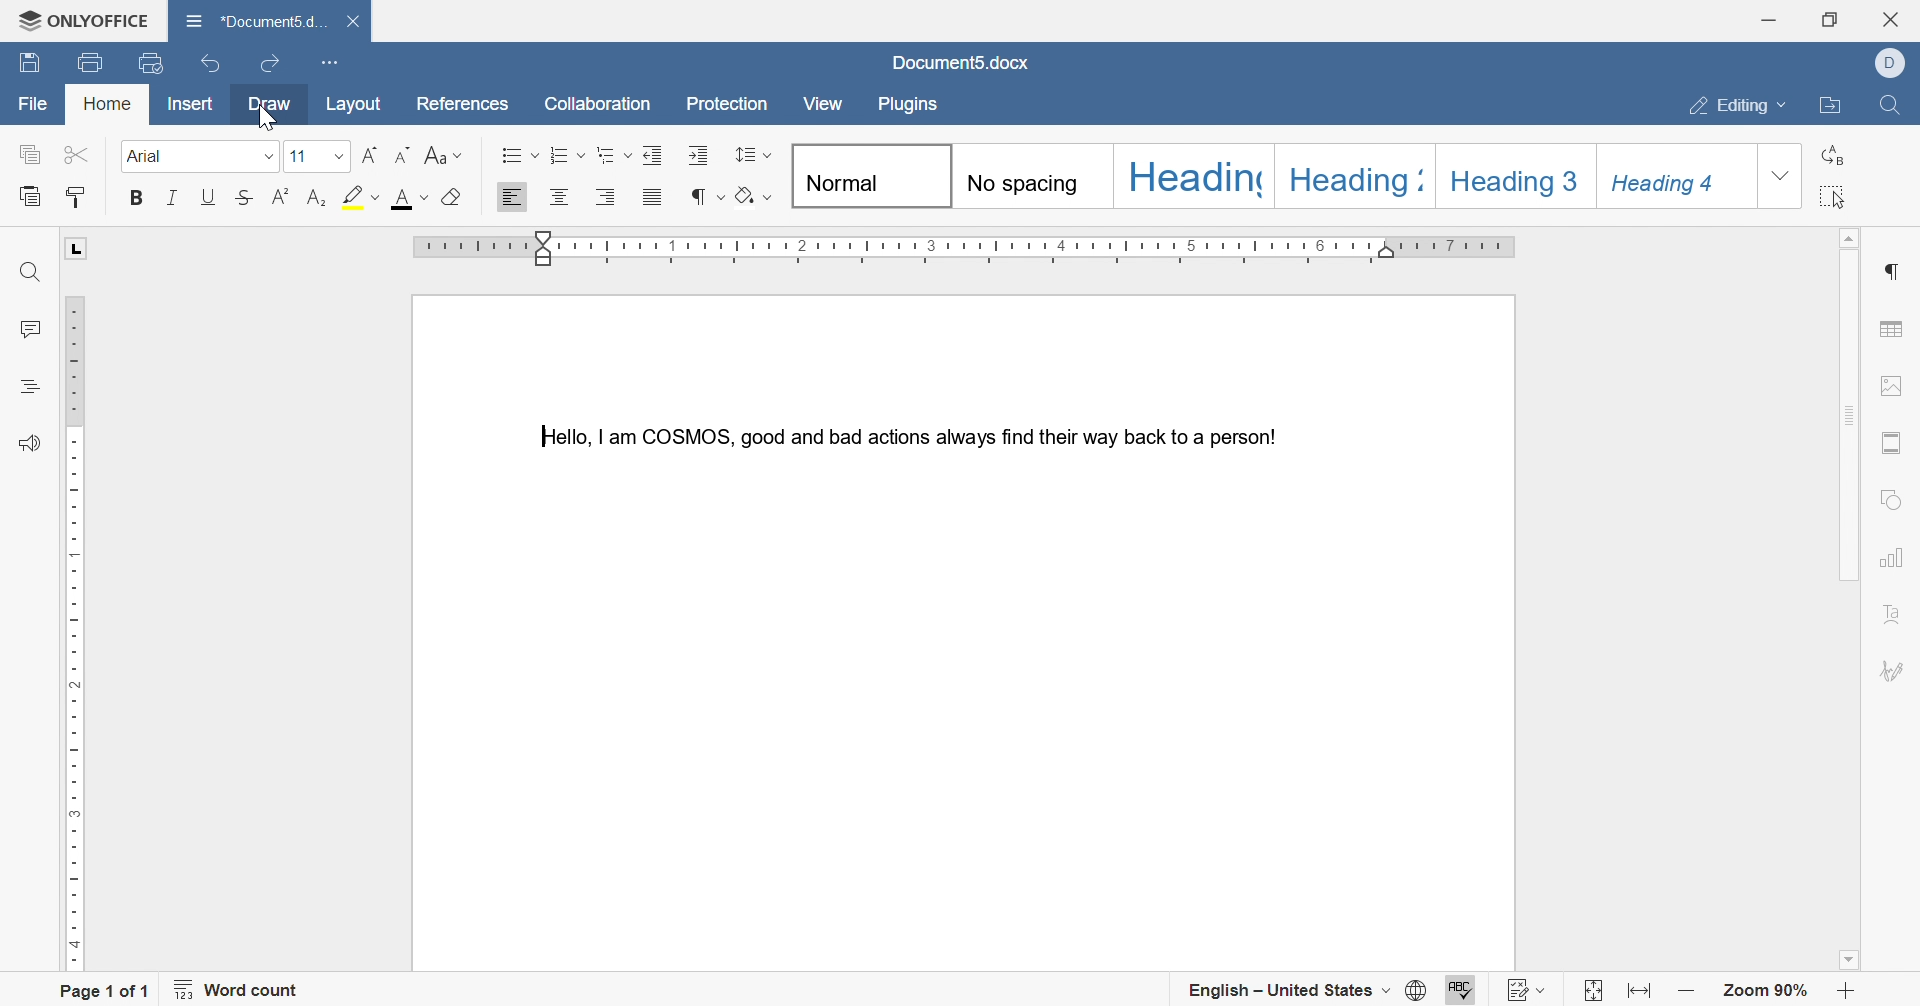  Describe the element at coordinates (31, 197) in the screenshot. I see `paste` at that location.